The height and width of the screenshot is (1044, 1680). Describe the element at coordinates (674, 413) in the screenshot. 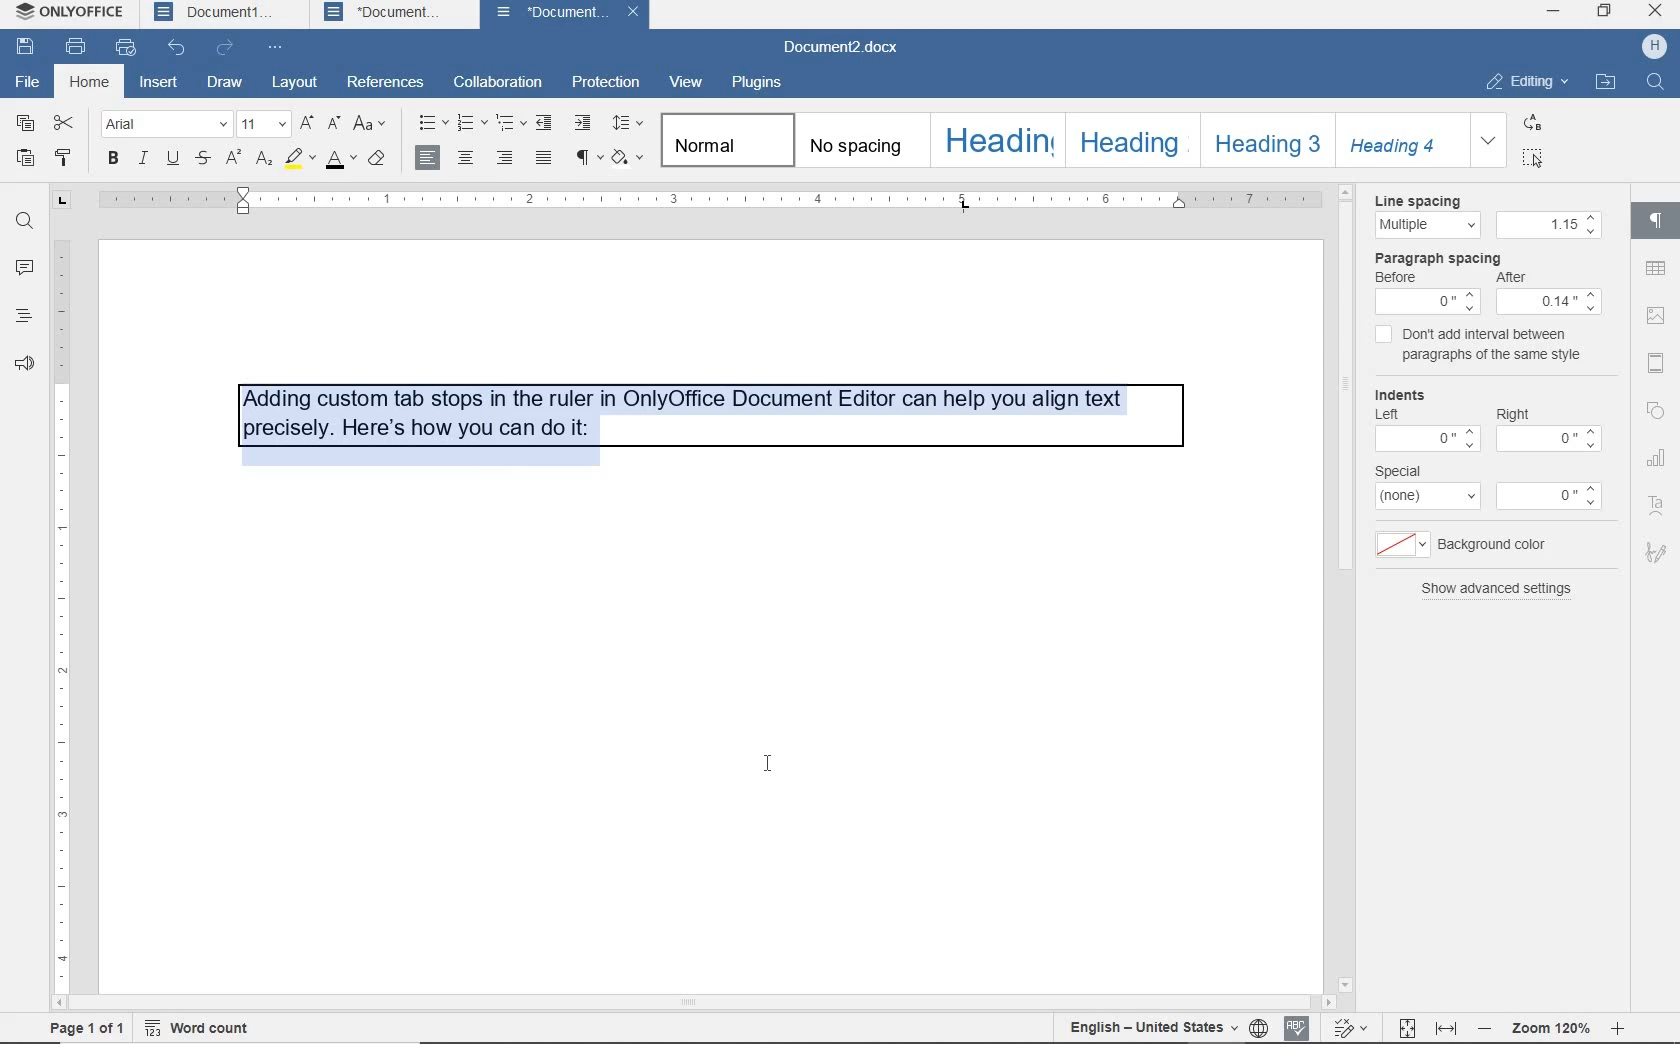

I see `Adding custom tab stops in the ruler in OnlyOffice Document Editor can help you align text
precisely. Here's how you can do it:` at that location.